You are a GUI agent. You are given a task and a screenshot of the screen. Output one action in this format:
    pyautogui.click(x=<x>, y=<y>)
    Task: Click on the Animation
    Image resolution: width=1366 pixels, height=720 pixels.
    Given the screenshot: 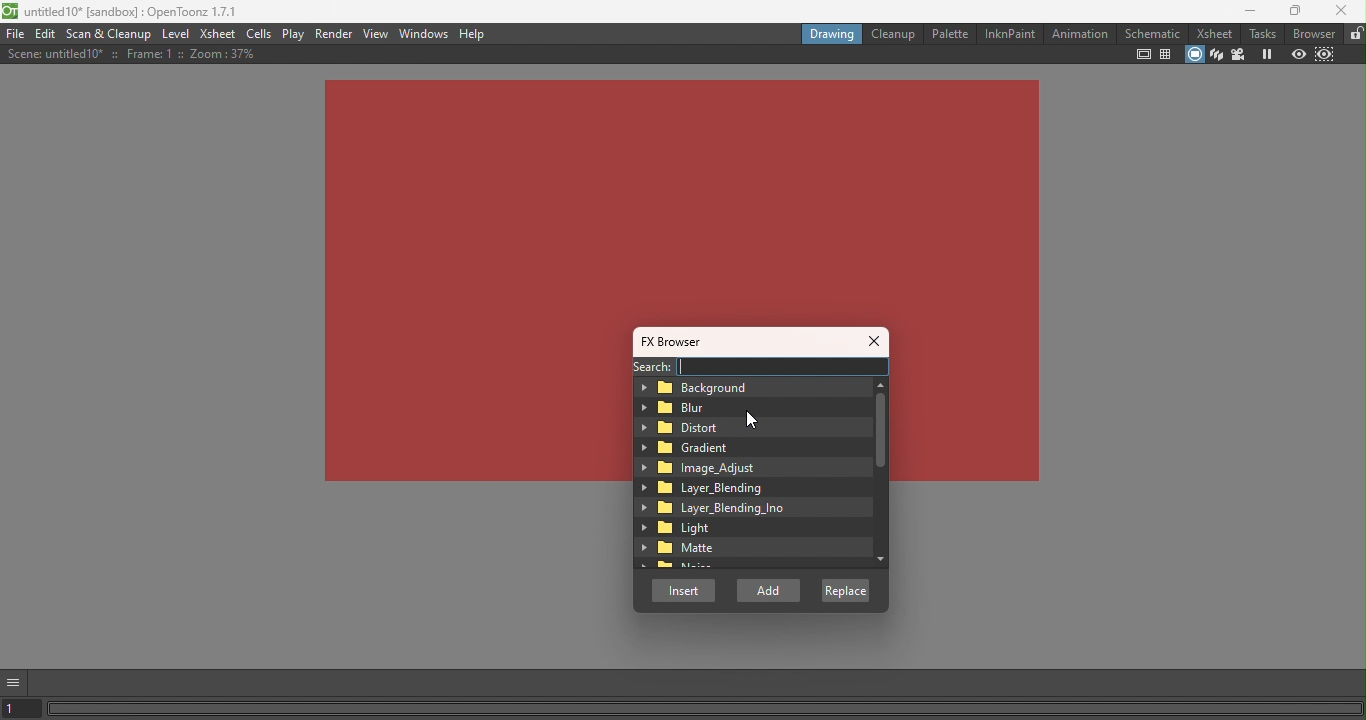 What is the action you would take?
    pyautogui.click(x=1078, y=34)
    